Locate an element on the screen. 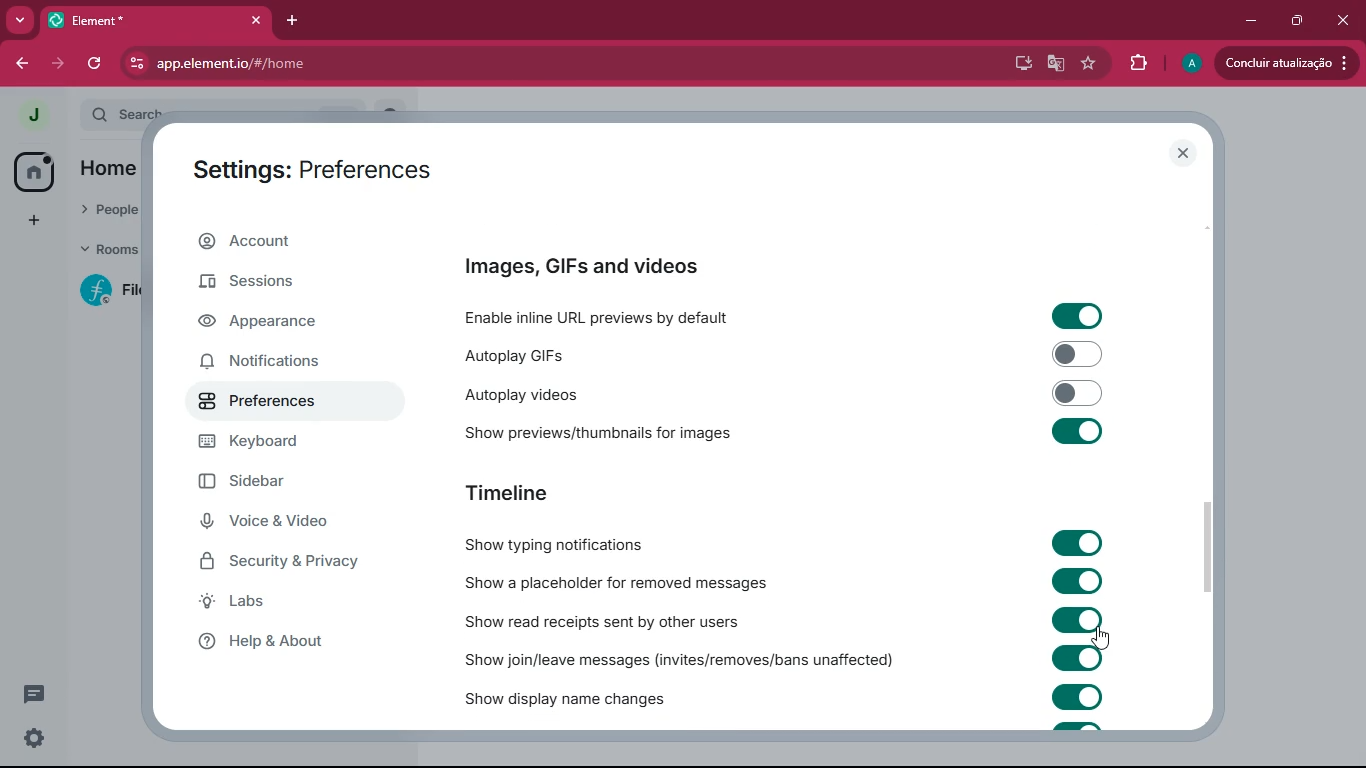 This screenshot has width=1366, height=768. desktop is located at coordinates (1018, 63).